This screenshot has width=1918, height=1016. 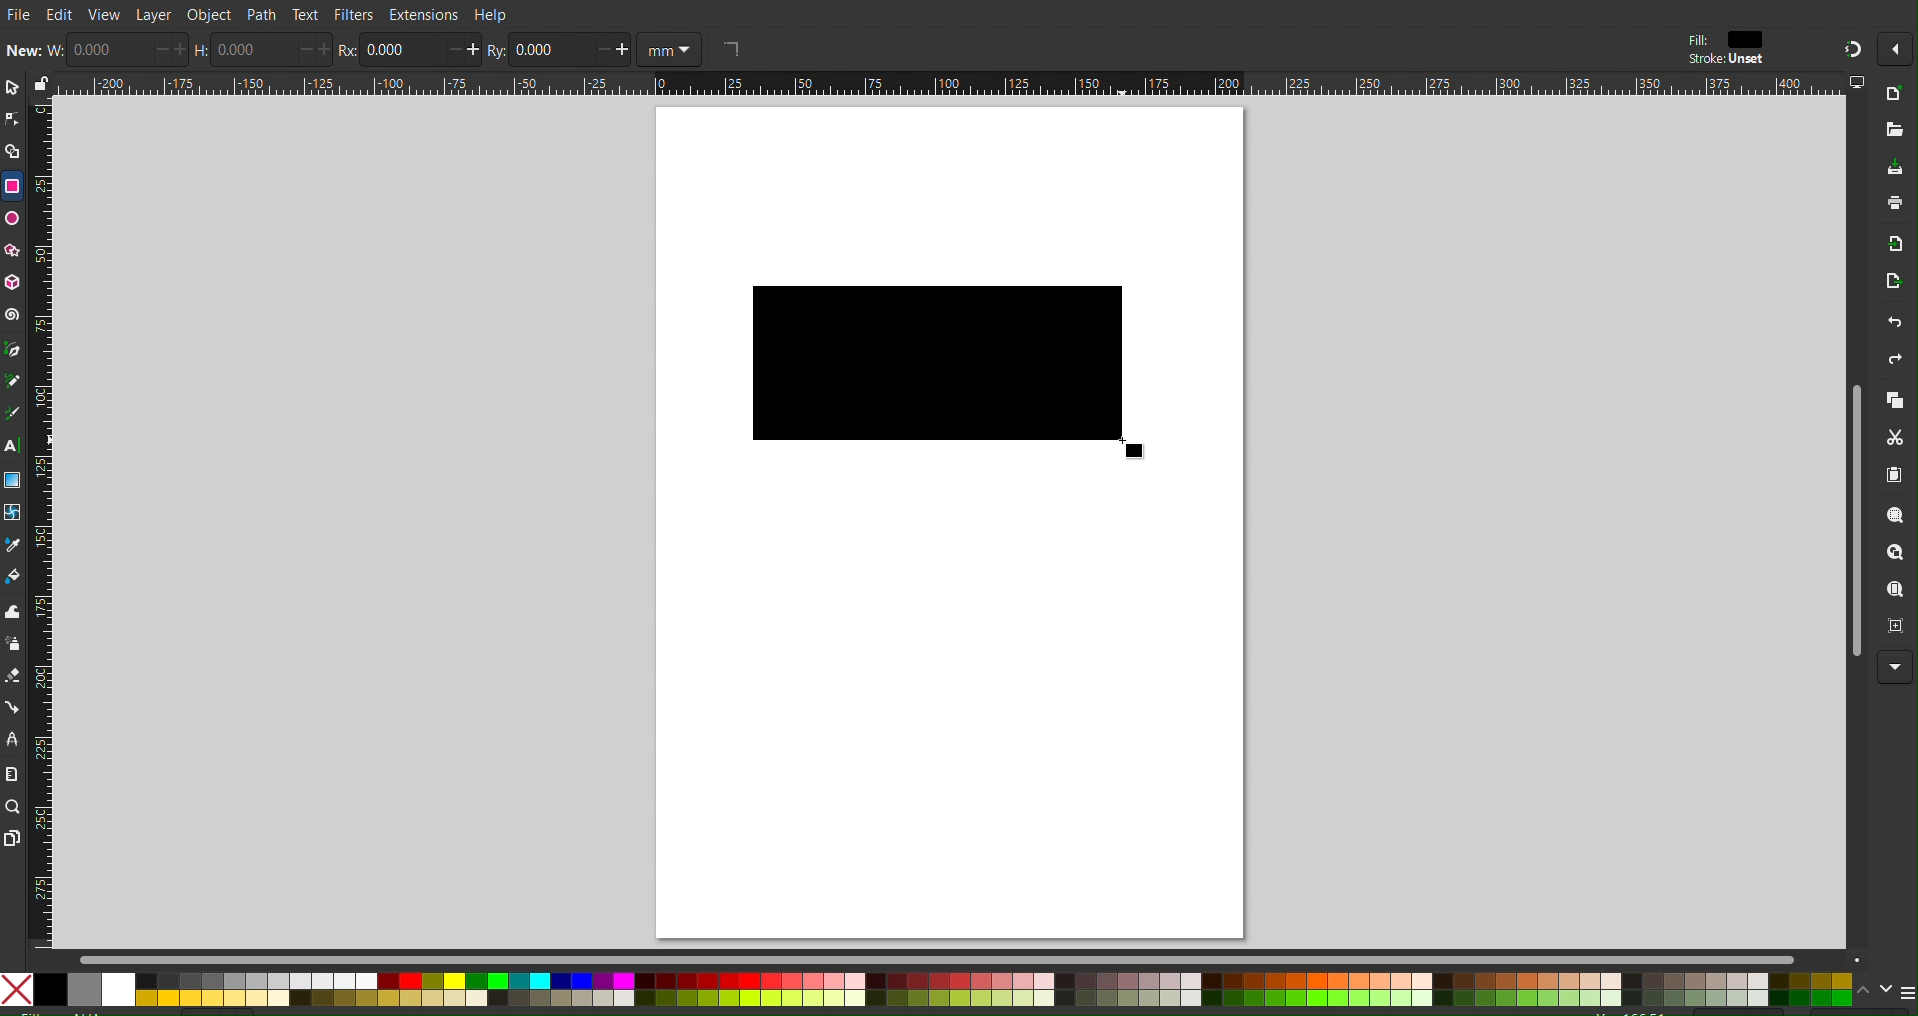 What do you see at coordinates (12, 348) in the screenshot?
I see `Pen Tool` at bounding box center [12, 348].